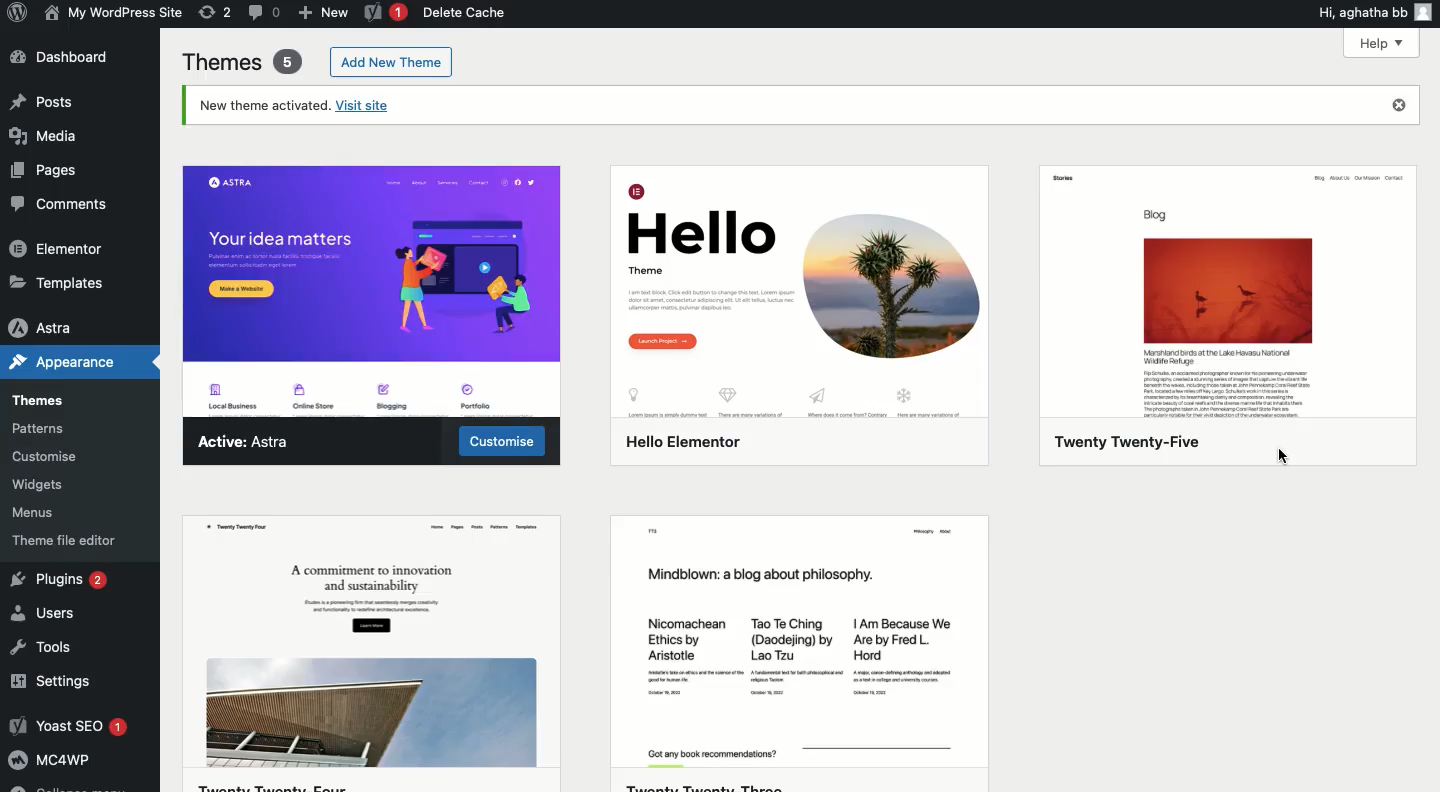 This screenshot has height=792, width=1440. Describe the element at coordinates (385, 13) in the screenshot. I see `Yoast 1` at that location.